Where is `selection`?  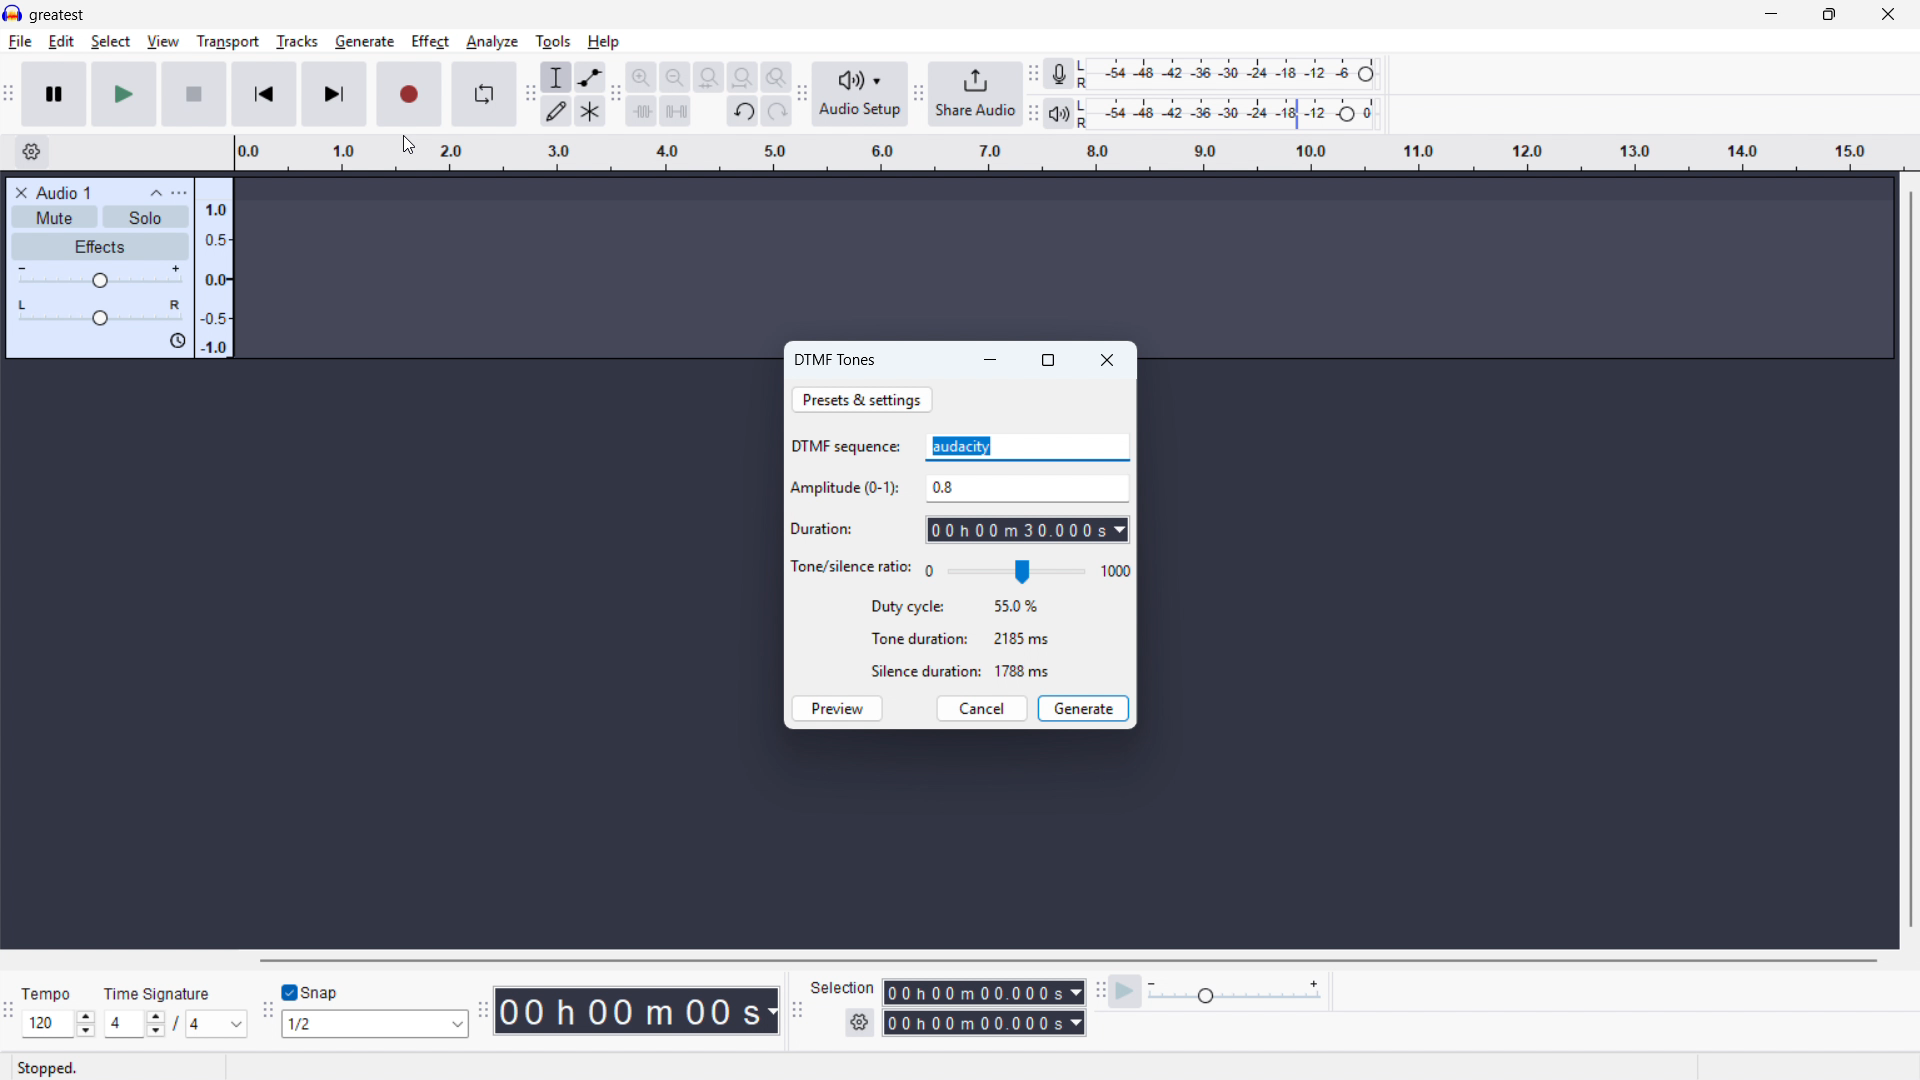 selection is located at coordinates (844, 988).